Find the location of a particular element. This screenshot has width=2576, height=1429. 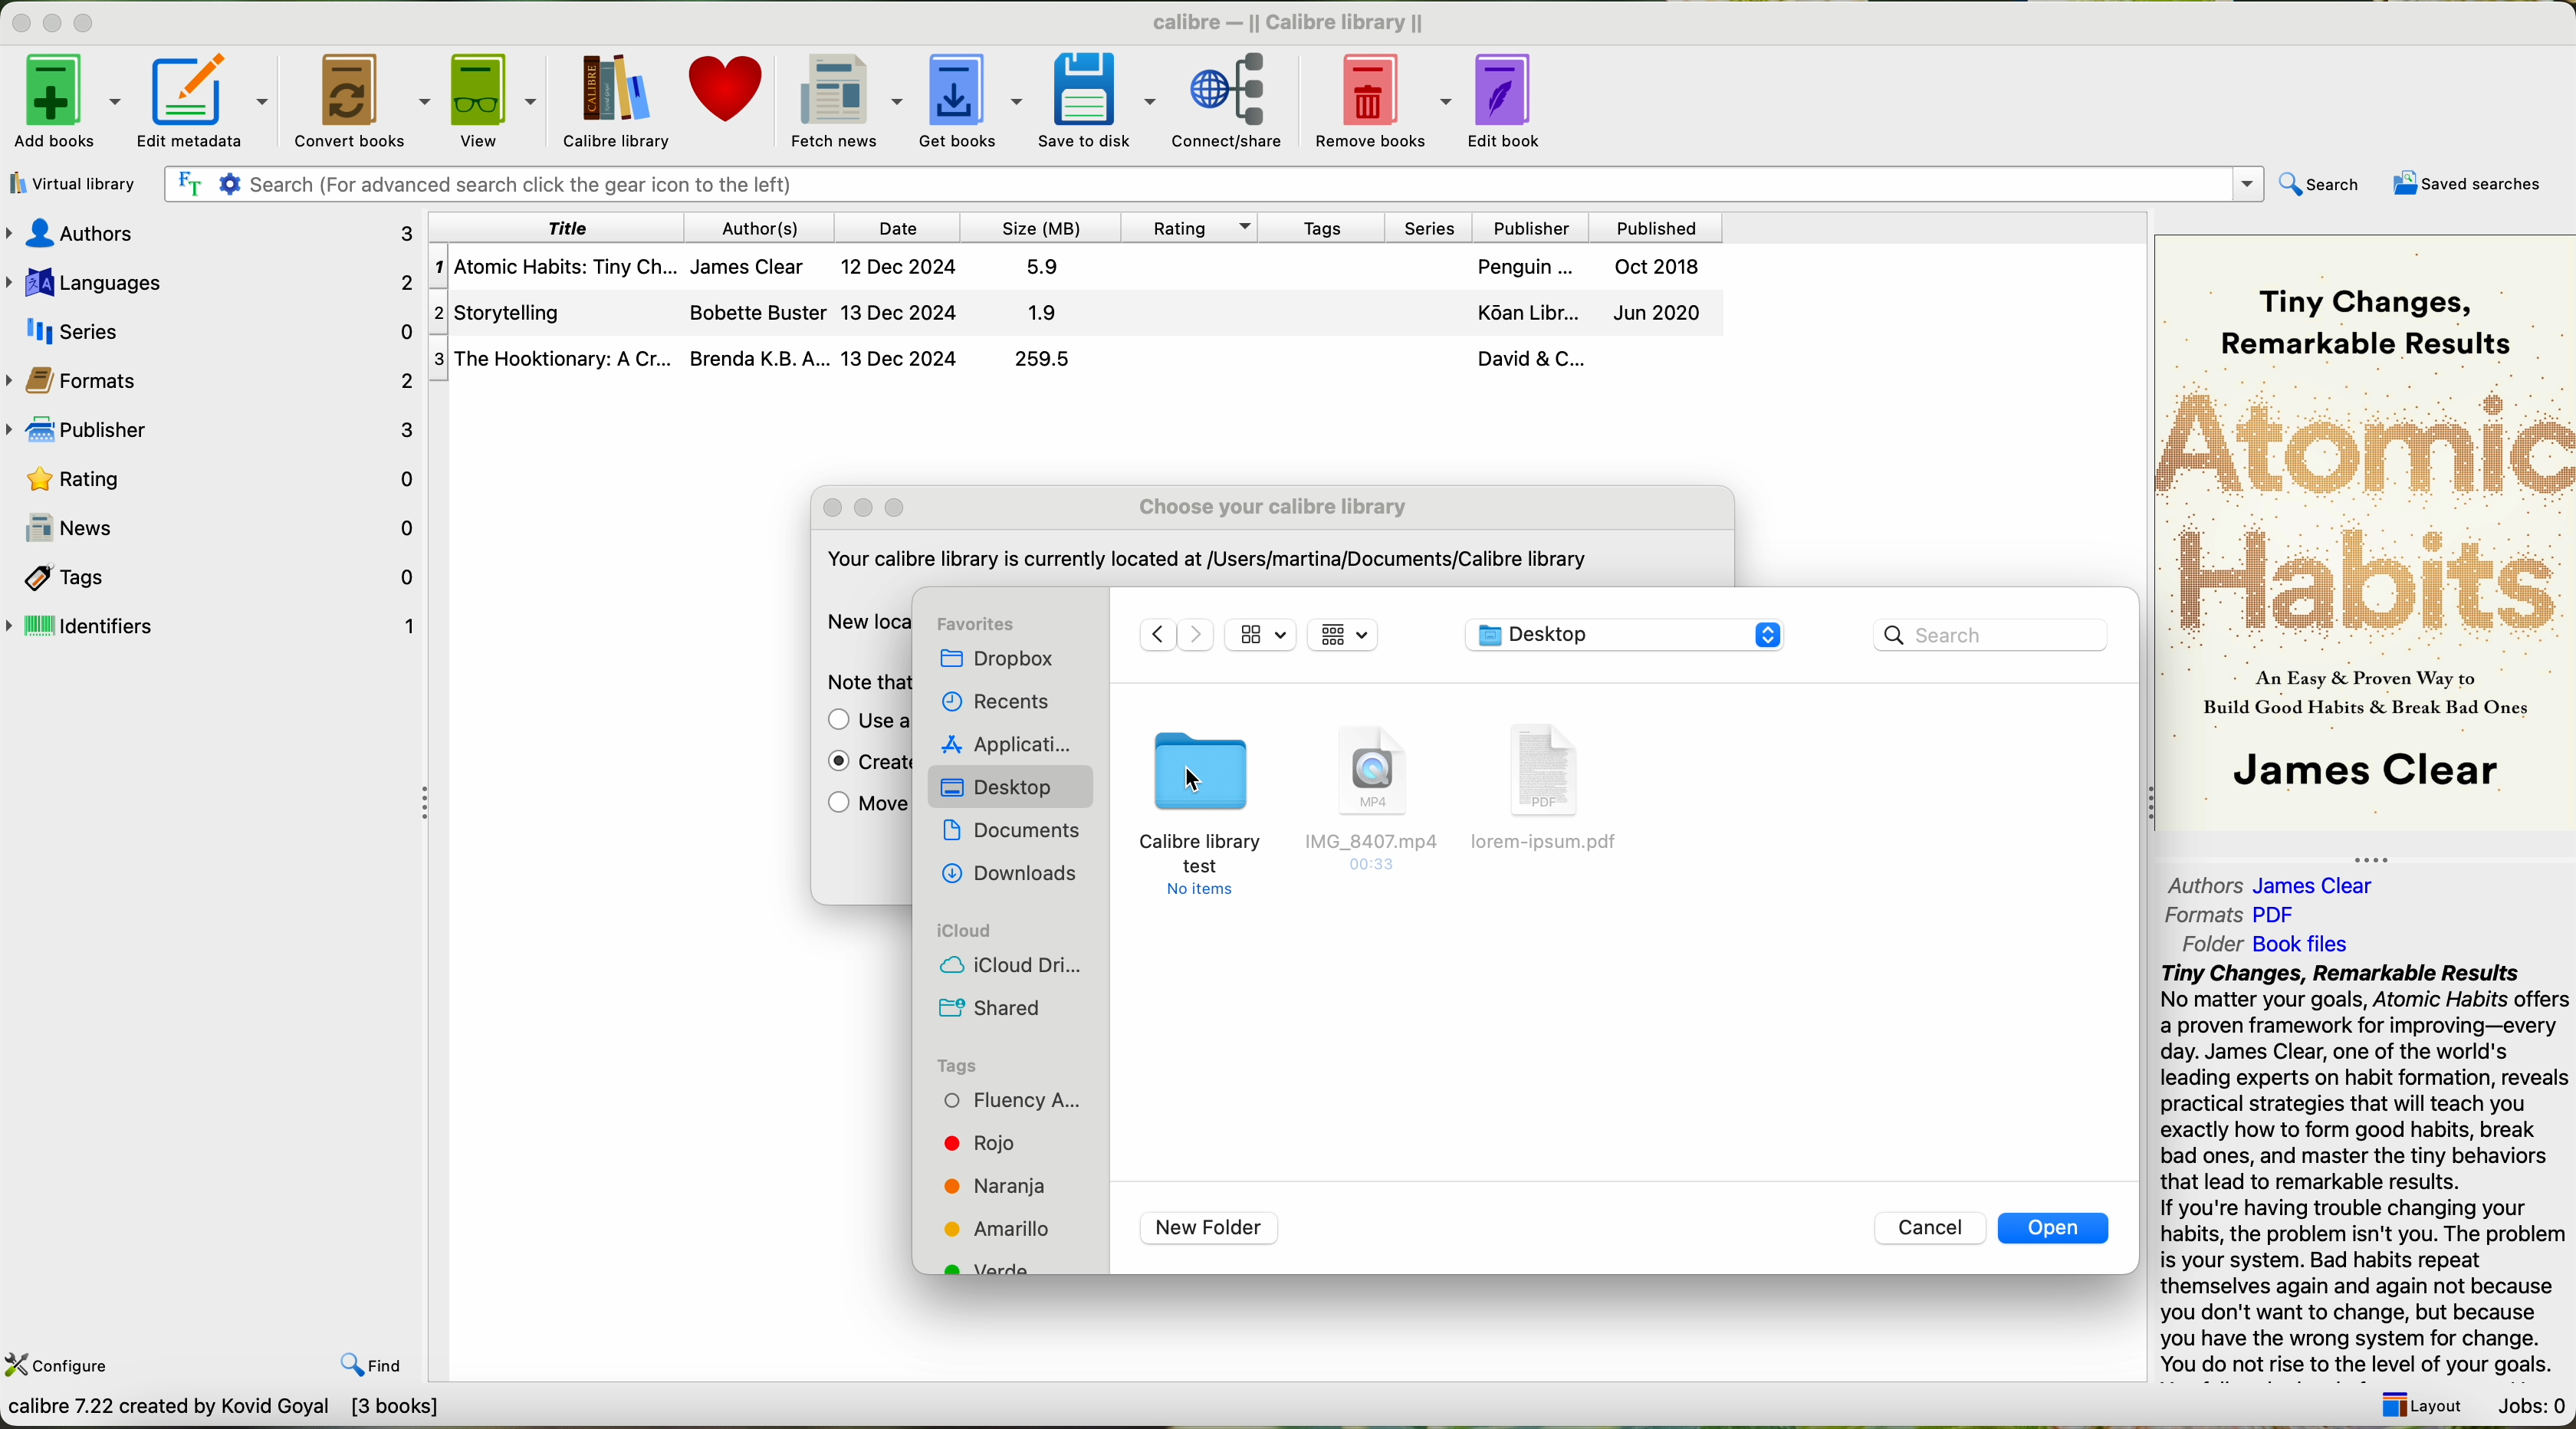

edit metadata is located at coordinates (211, 101).